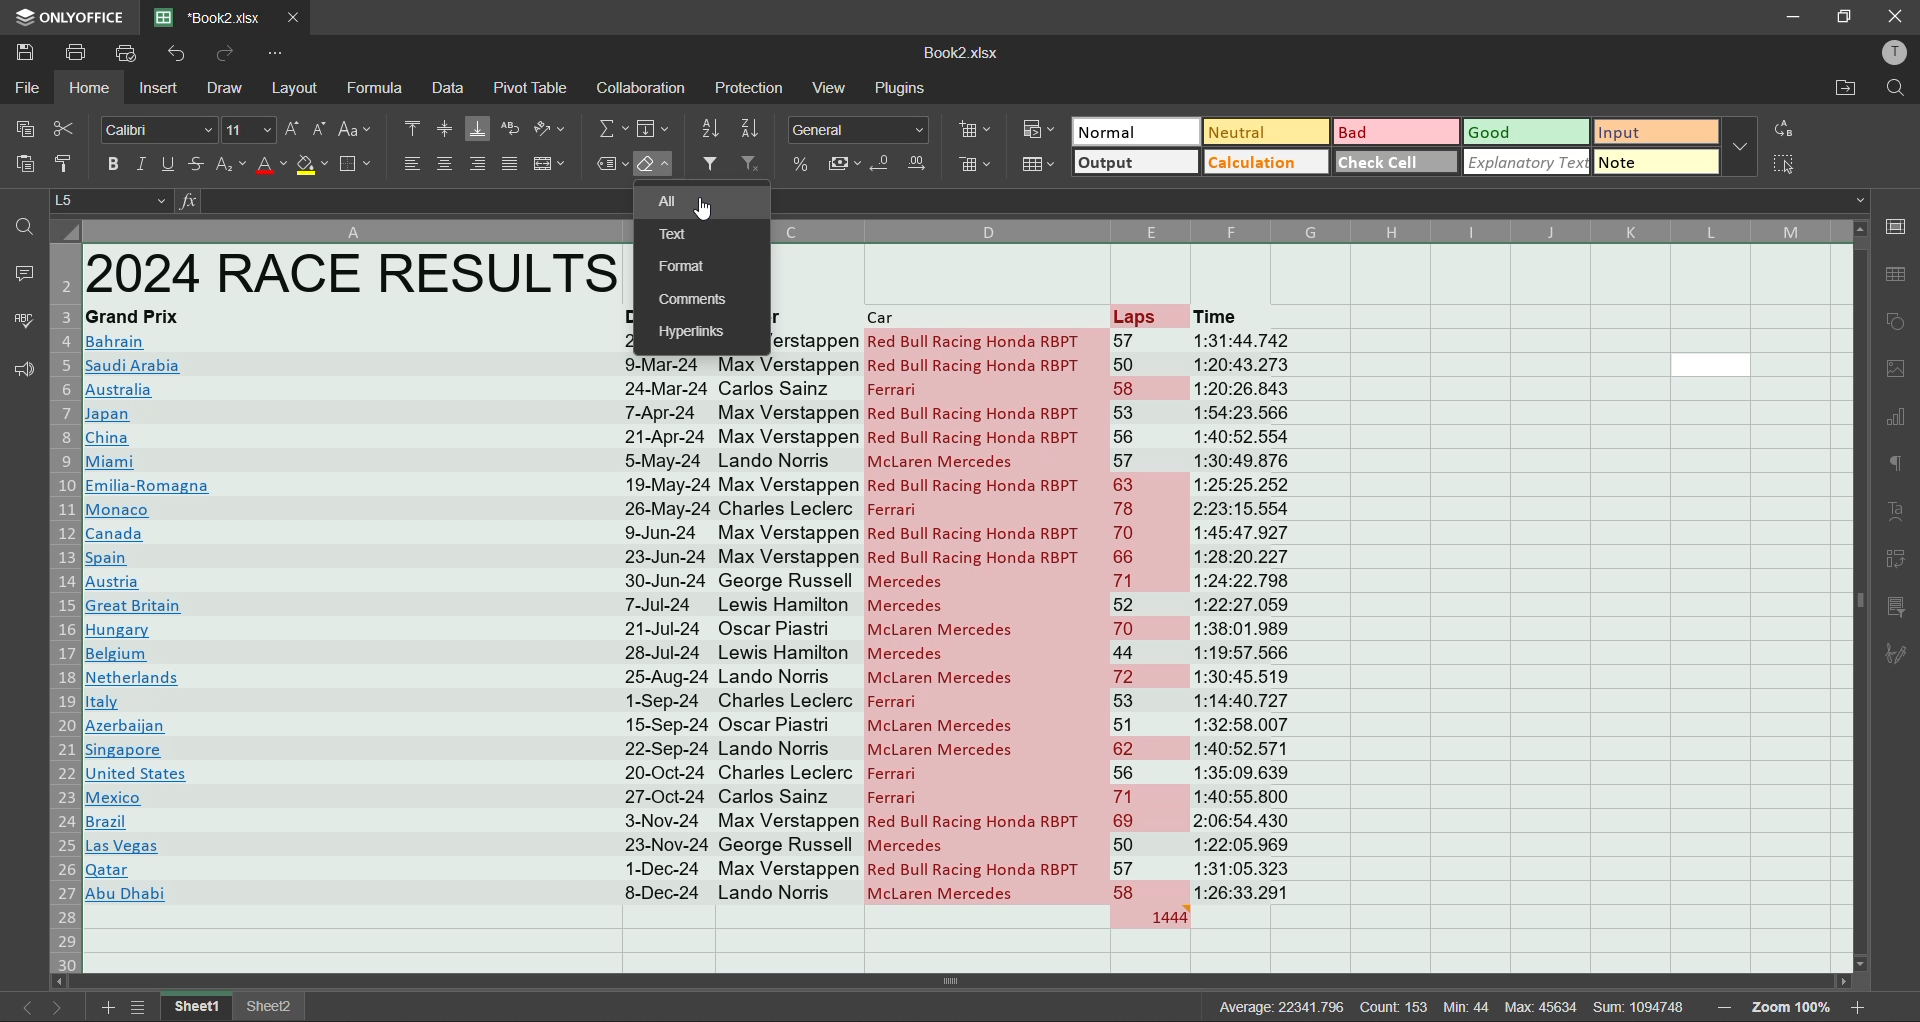  Describe the element at coordinates (66, 607) in the screenshot. I see `row numberss` at that location.